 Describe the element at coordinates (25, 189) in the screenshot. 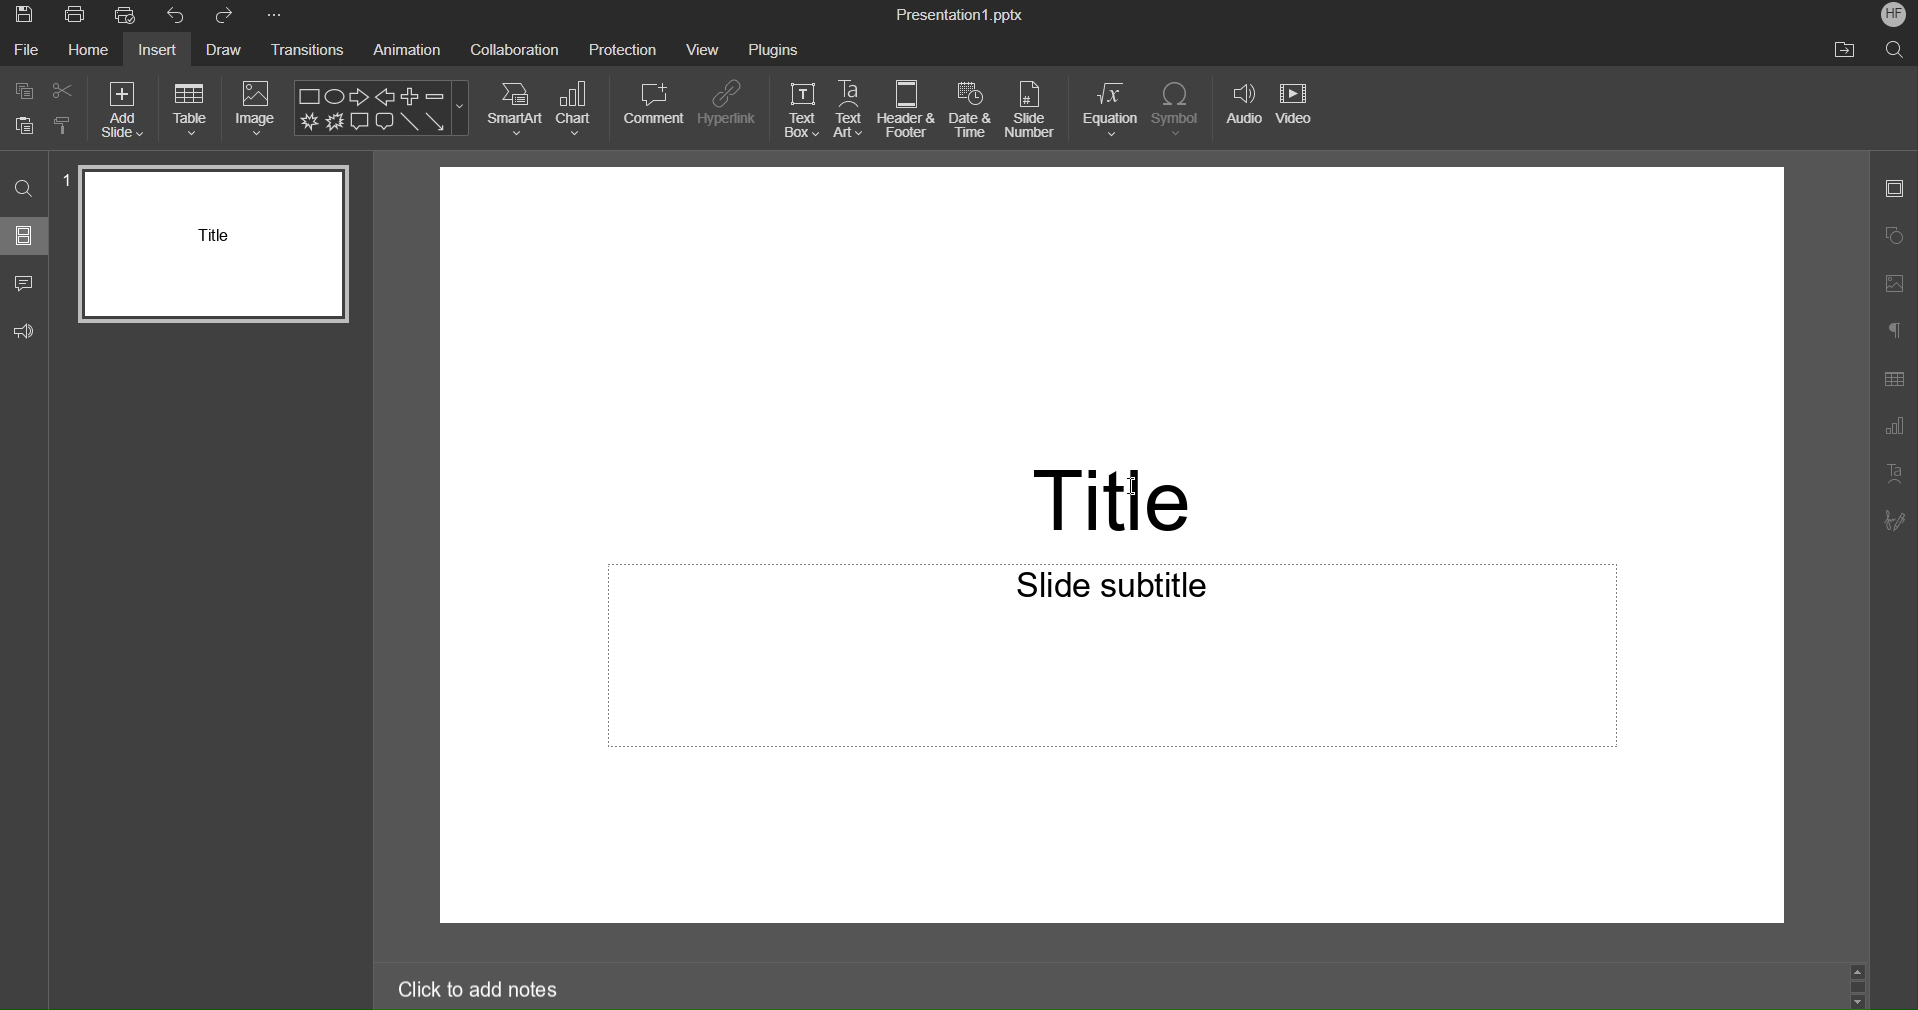

I see `Search` at that location.